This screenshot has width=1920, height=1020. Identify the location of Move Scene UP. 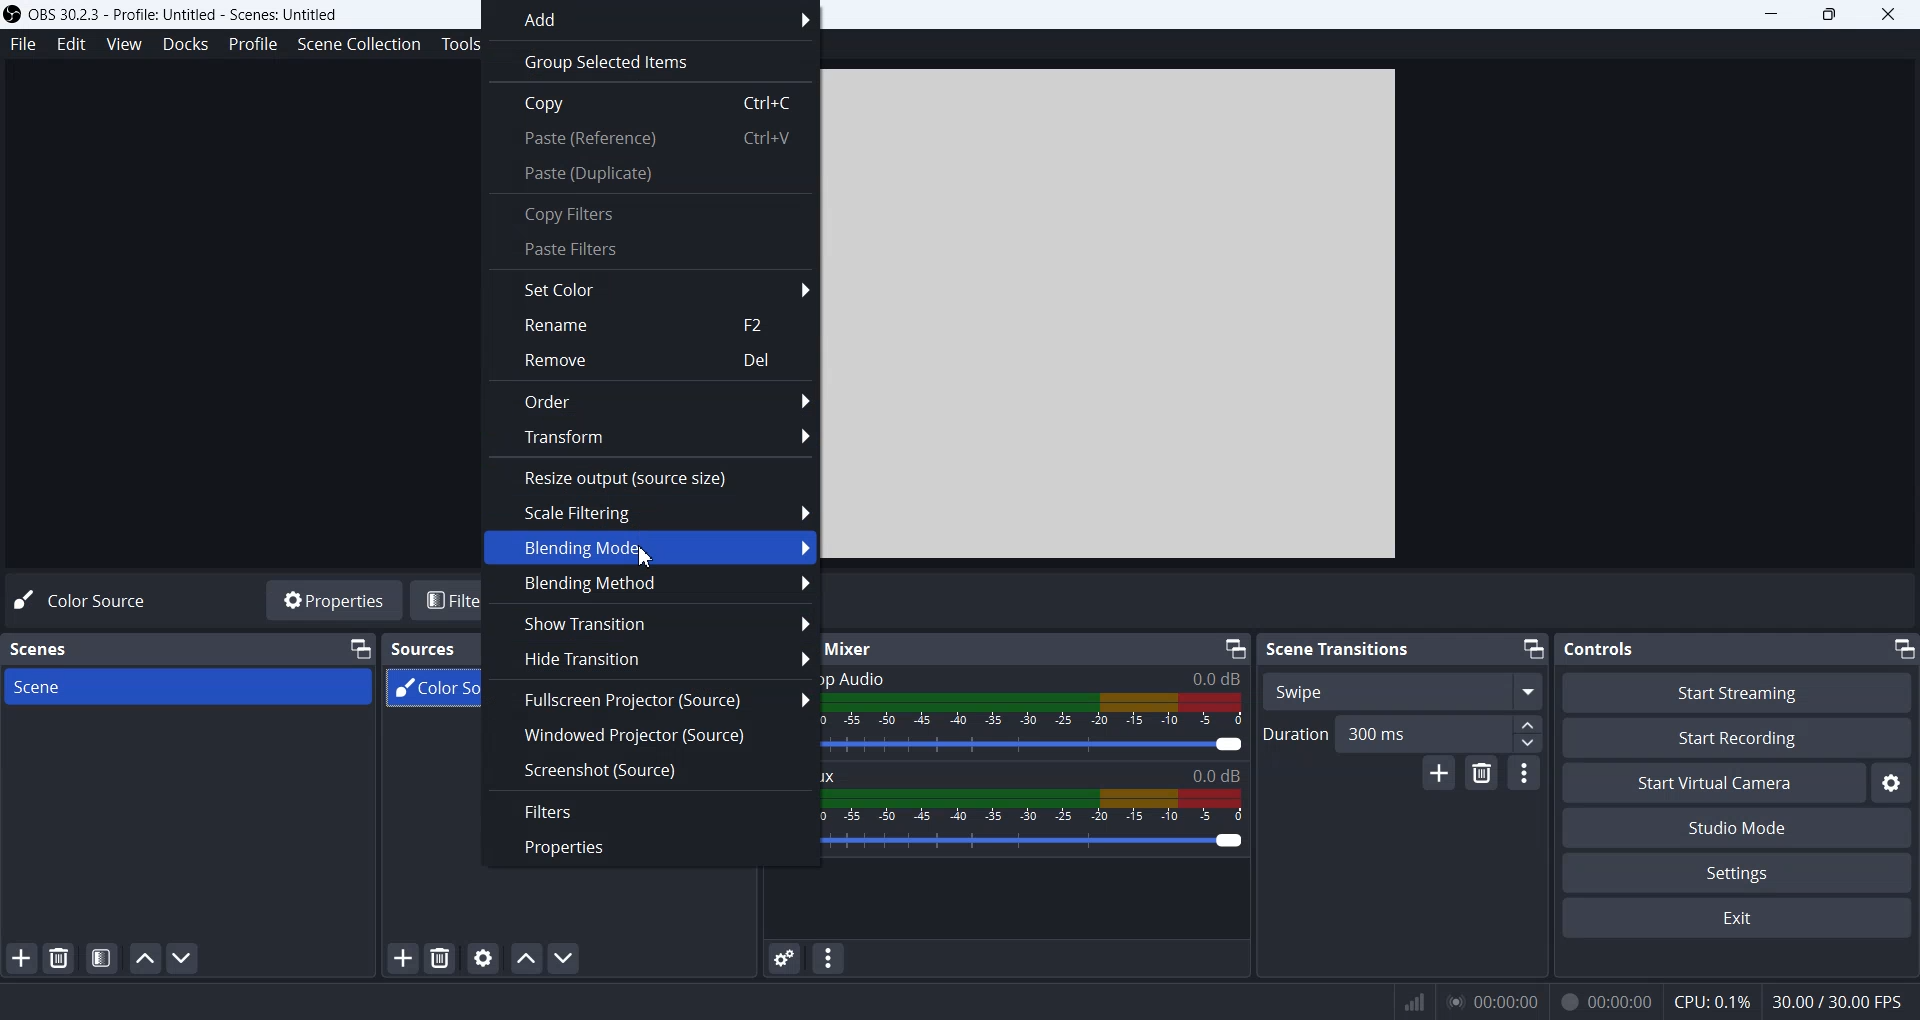
(145, 958).